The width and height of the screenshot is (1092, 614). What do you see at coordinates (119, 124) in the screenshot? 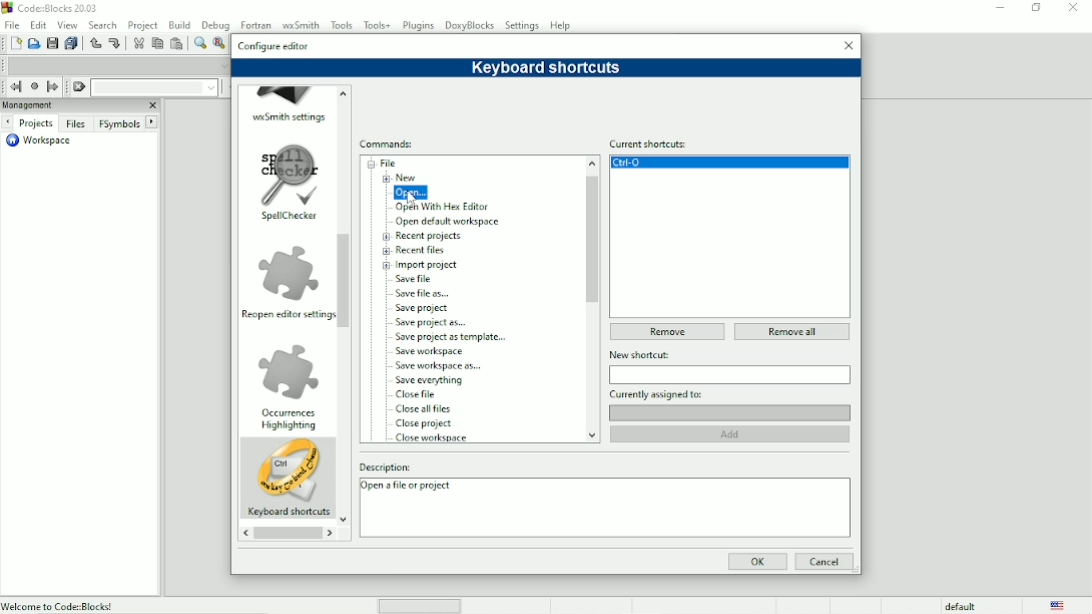
I see `FSymbols` at bounding box center [119, 124].